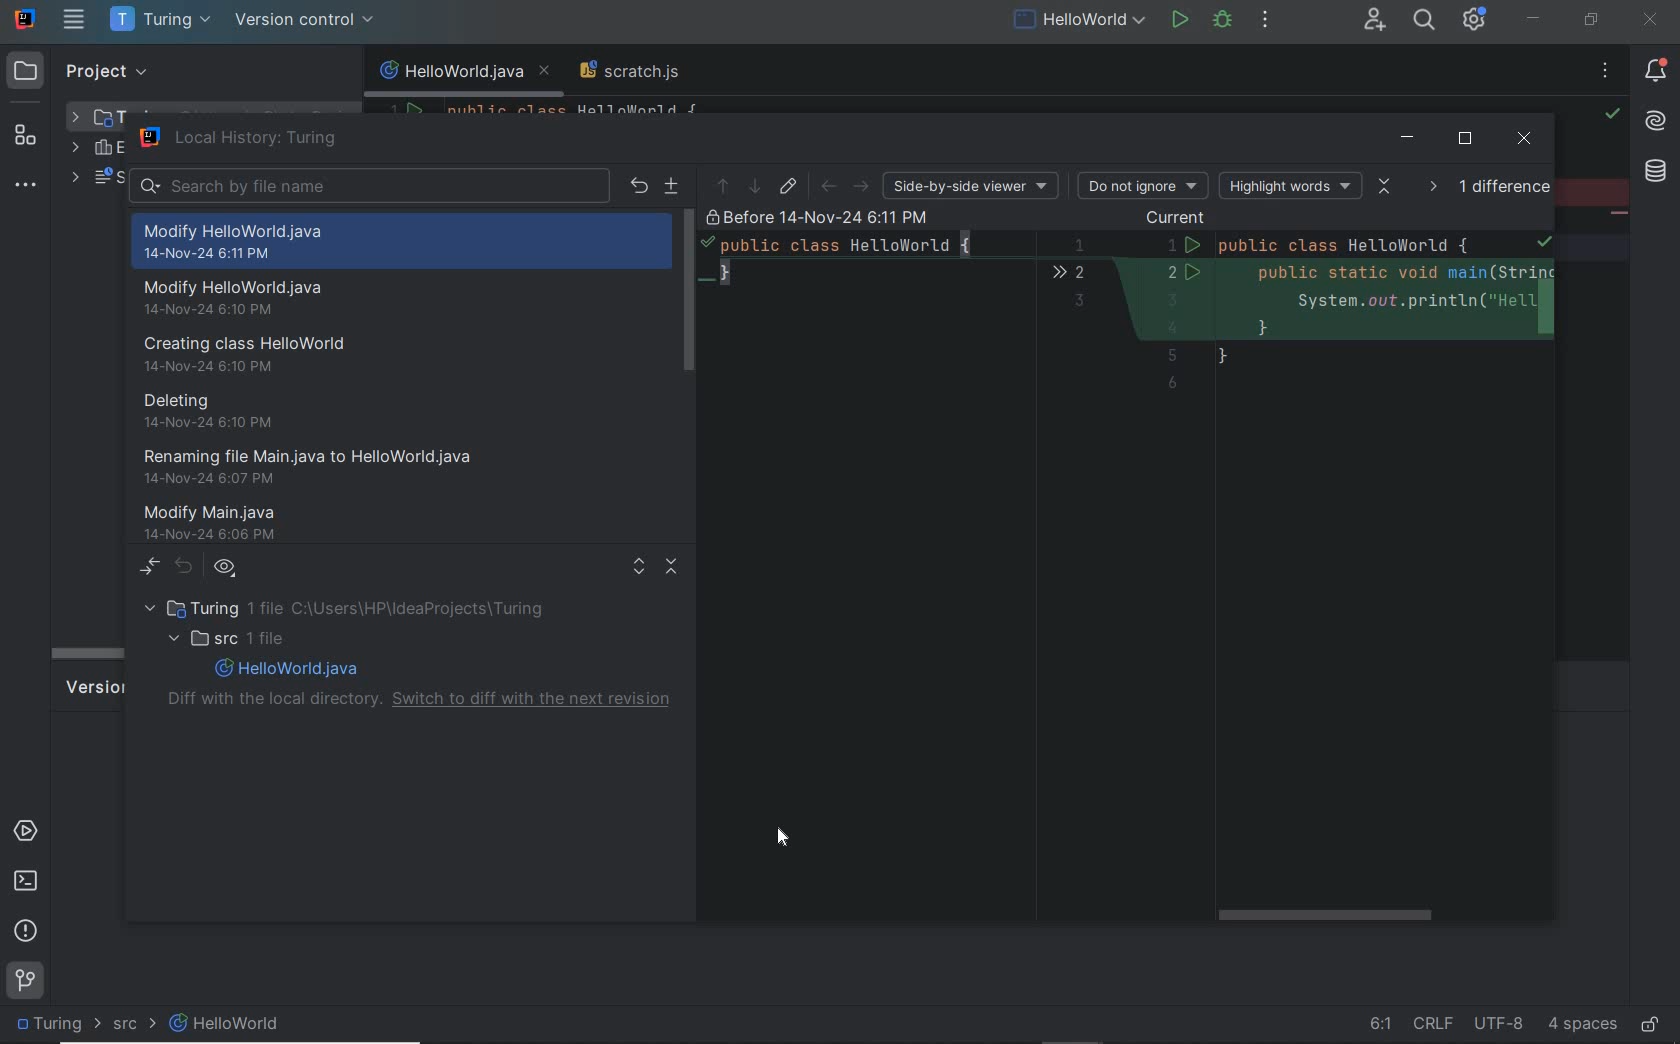 Image resolution: width=1680 pixels, height=1044 pixels. What do you see at coordinates (246, 353) in the screenshot?
I see `creating class helloworld` at bounding box center [246, 353].